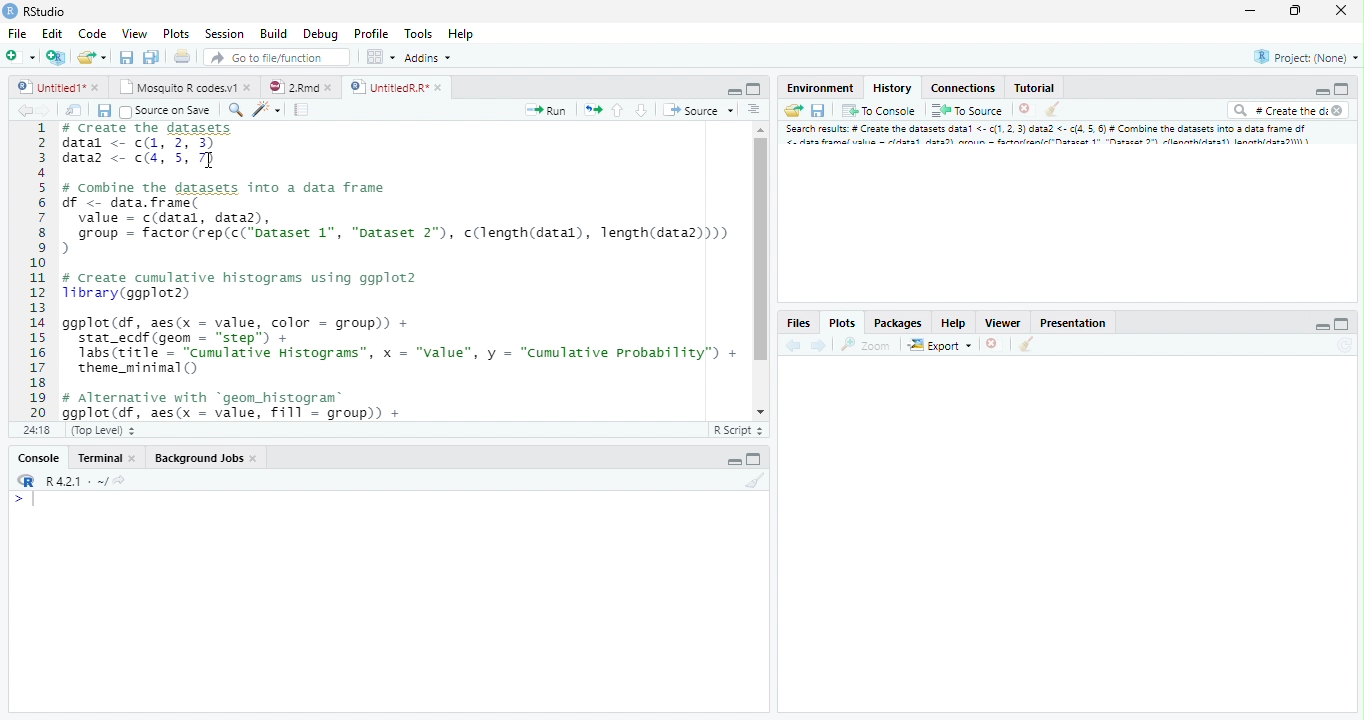 Image resolution: width=1364 pixels, height=720 pixels. Describe the element at coordinates (65, 481) in the screenshot. I see `R.4.2.1` at that location.